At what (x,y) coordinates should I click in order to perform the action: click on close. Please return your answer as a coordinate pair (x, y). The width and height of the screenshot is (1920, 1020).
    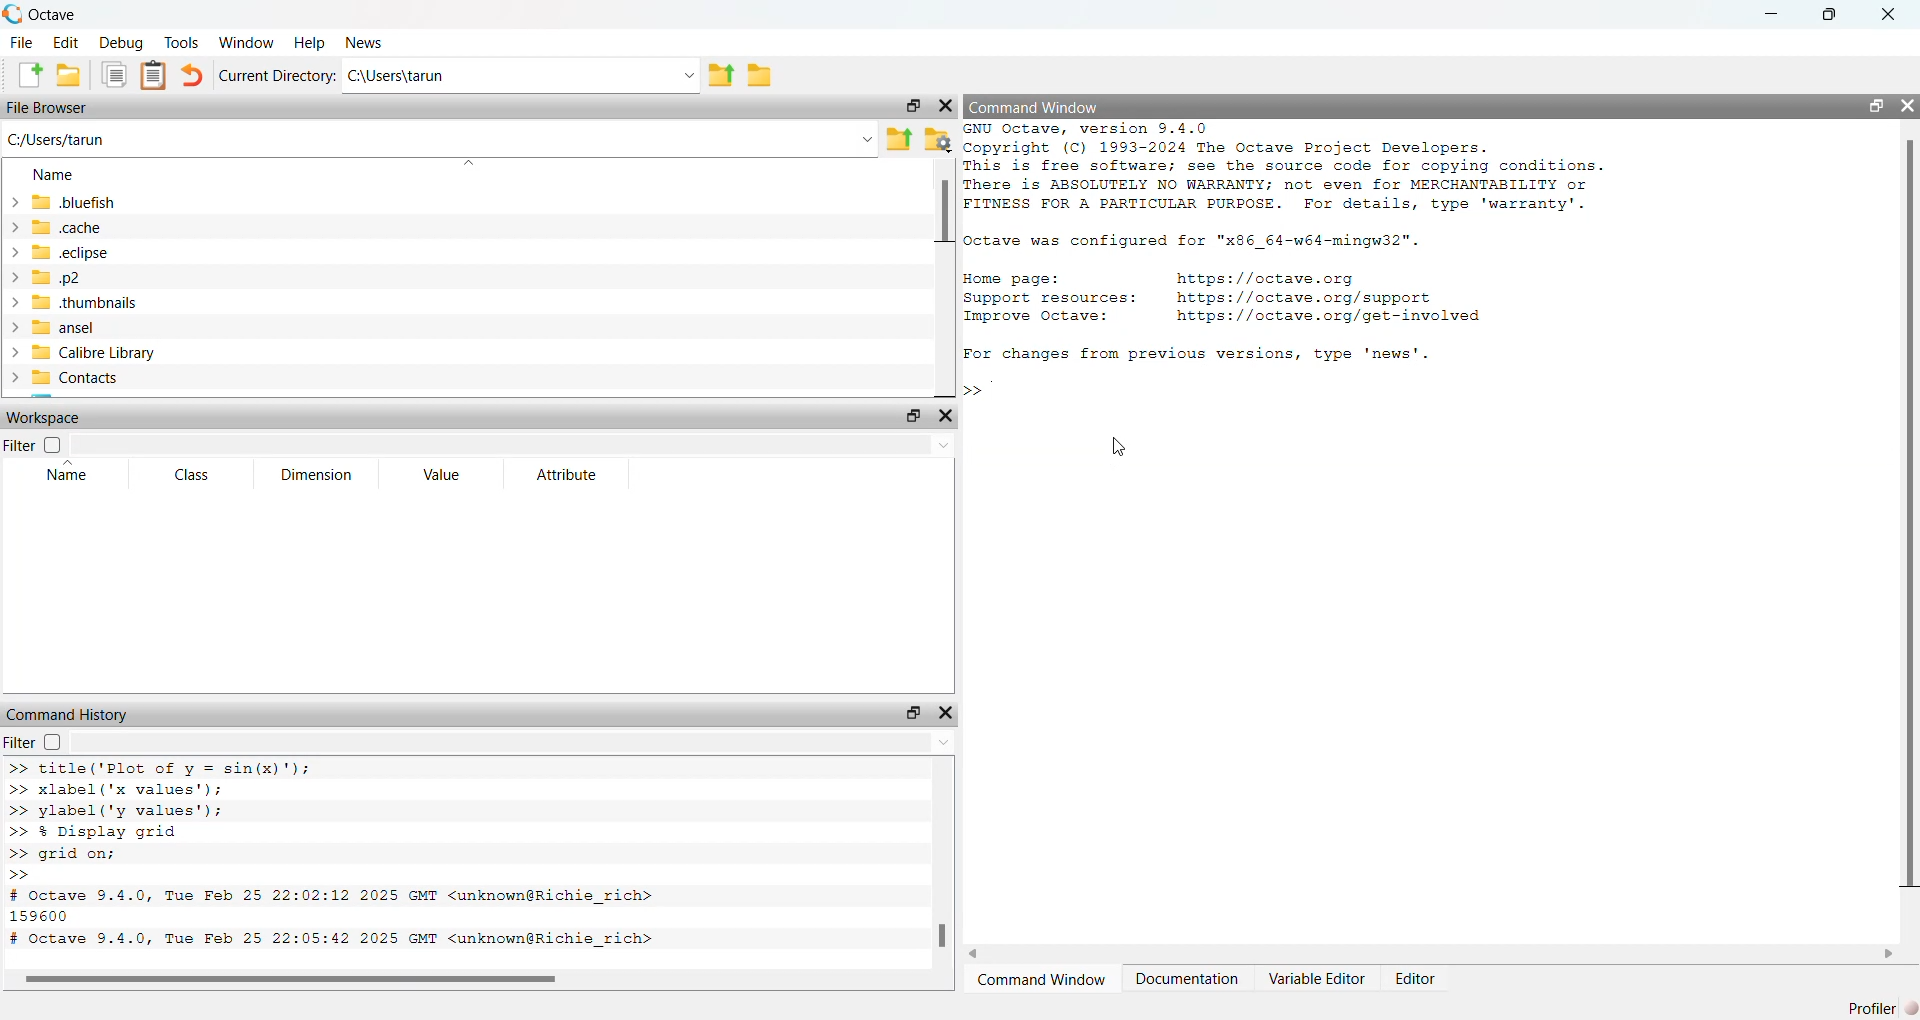
    Looking at the image, I should click on (946, 106).